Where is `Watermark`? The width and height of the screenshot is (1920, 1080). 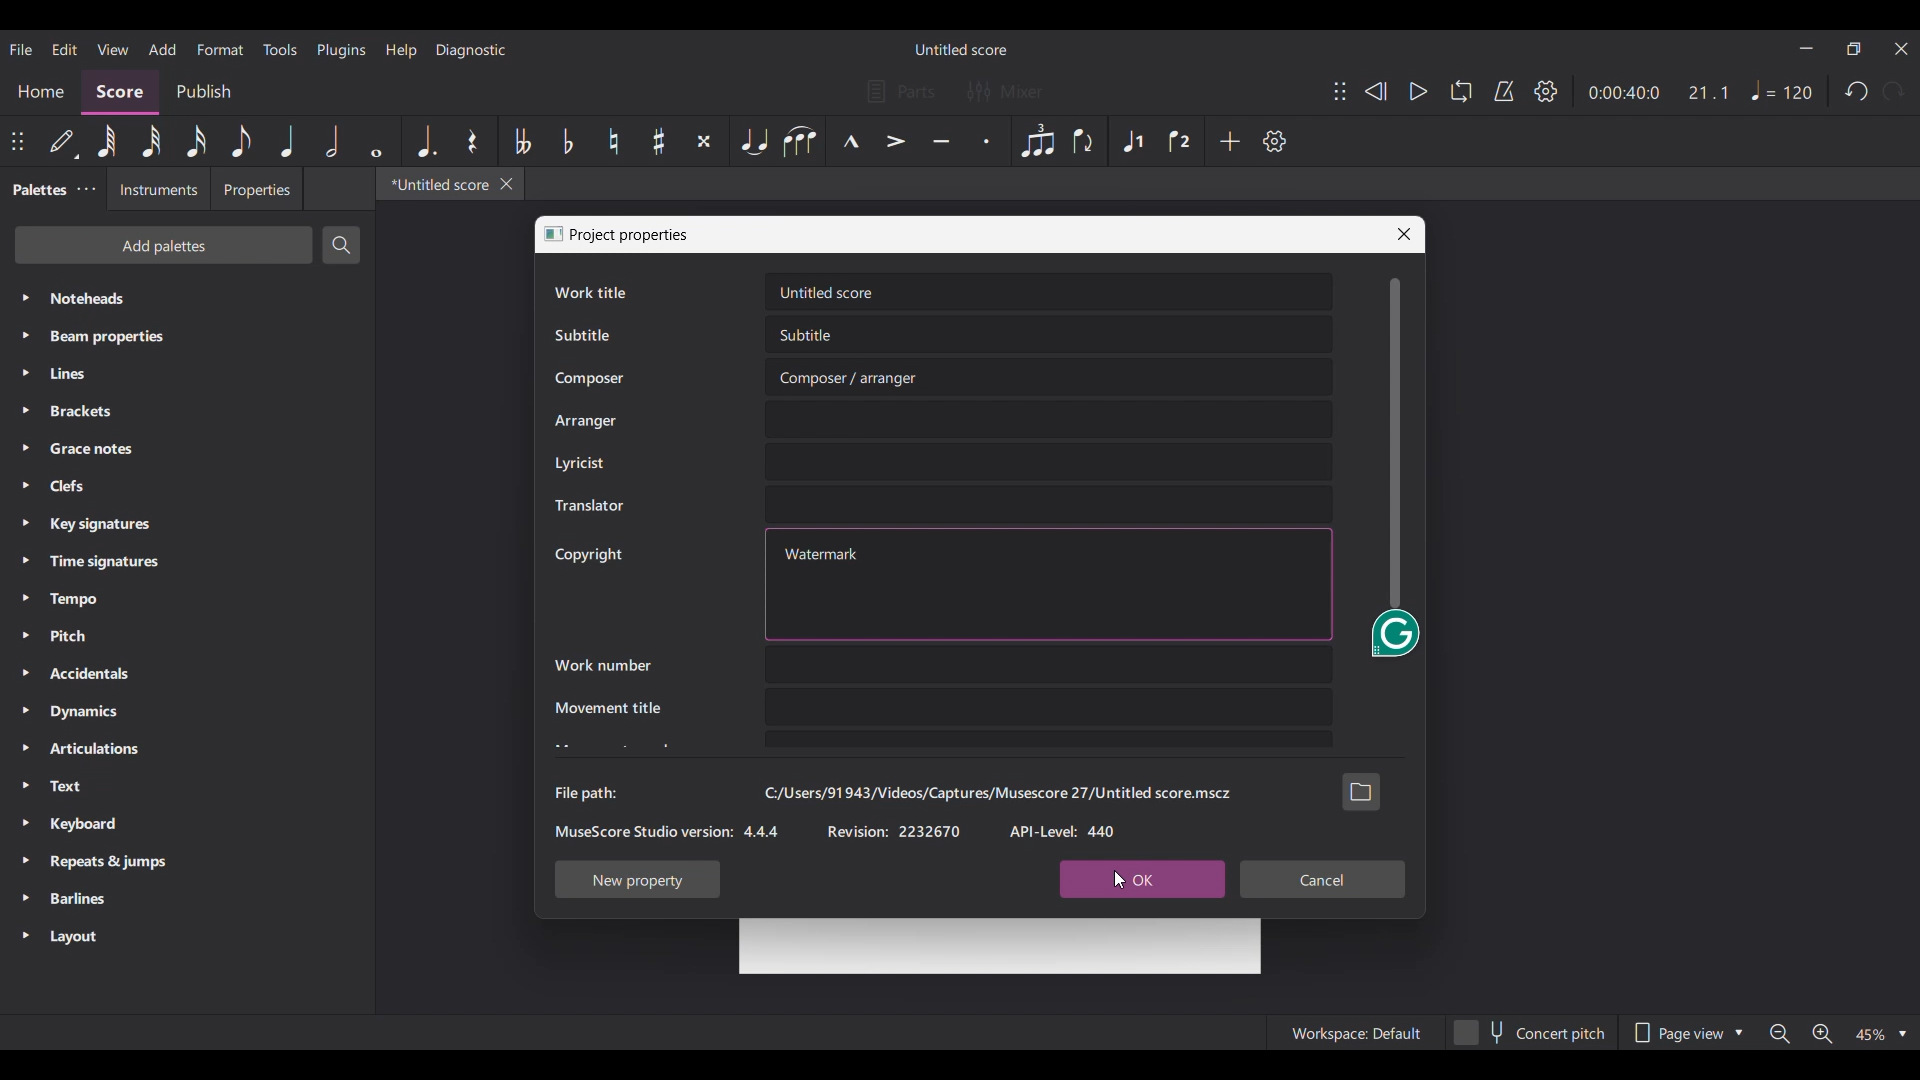 Watermark is located at coordinates (822, 553).